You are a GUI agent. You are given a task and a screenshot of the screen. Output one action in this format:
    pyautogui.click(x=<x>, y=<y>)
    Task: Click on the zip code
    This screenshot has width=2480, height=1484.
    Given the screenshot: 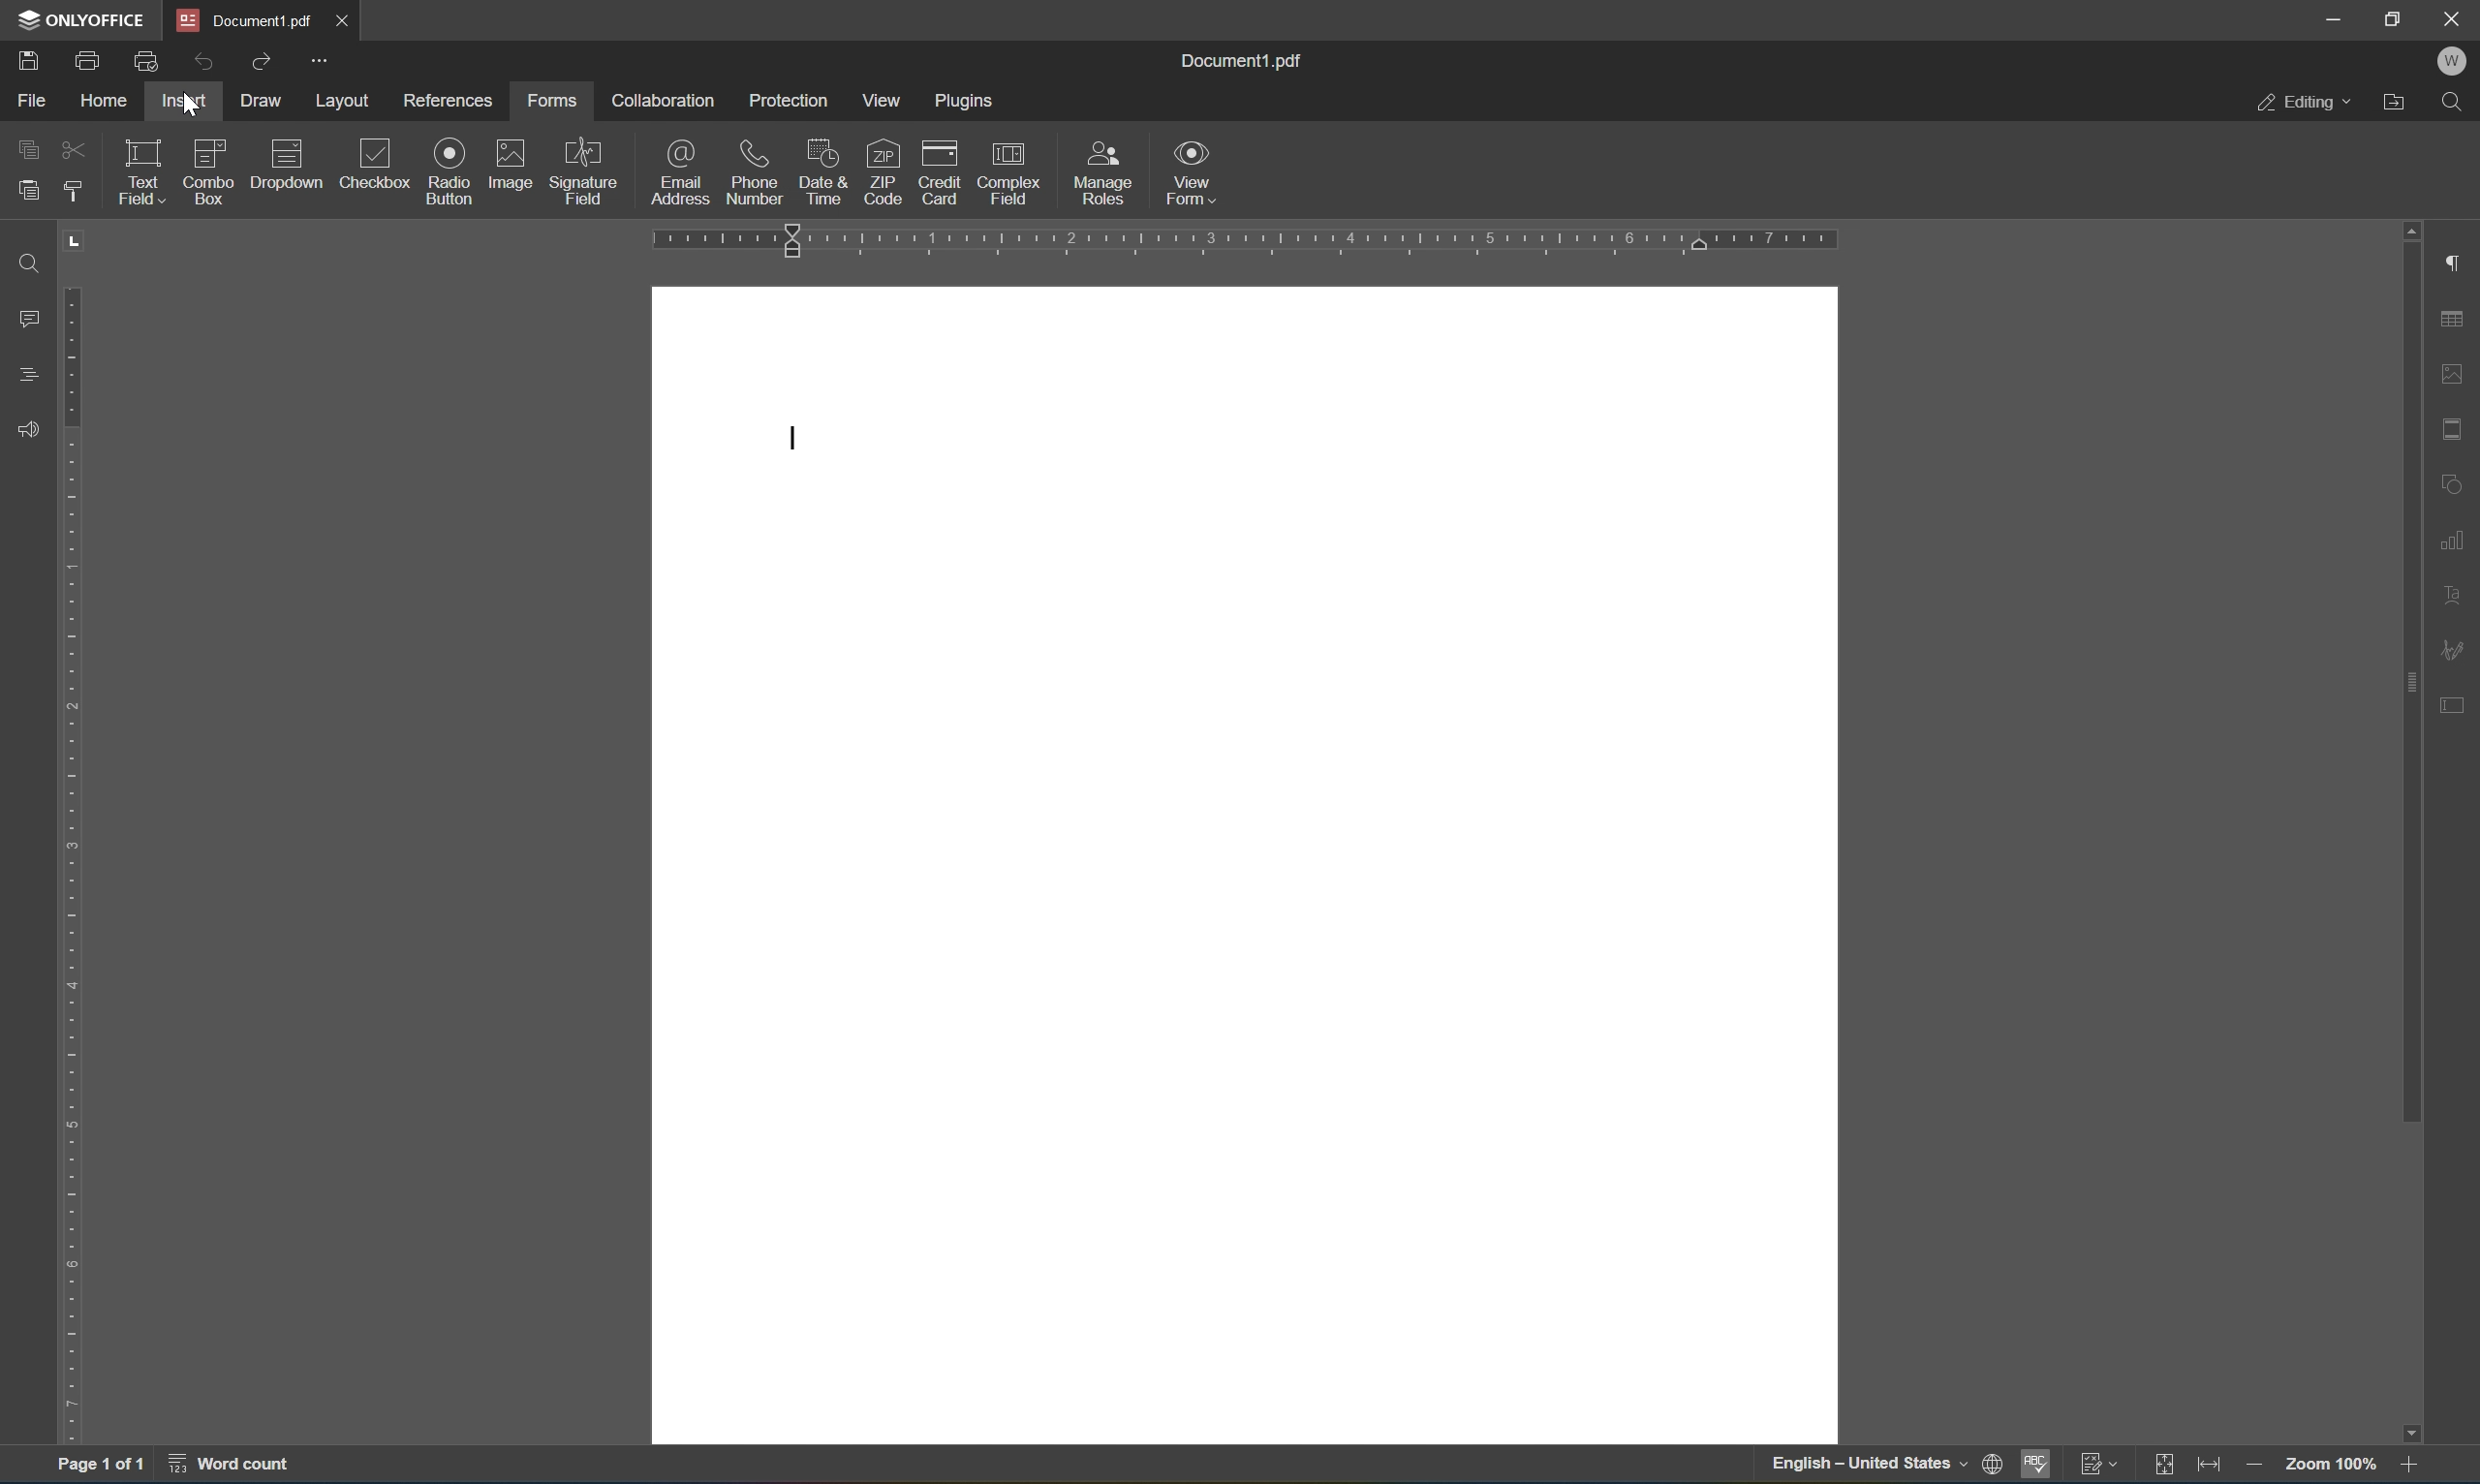 What is the action you would take?
    pyautogui.click(x=887, y=174)
    